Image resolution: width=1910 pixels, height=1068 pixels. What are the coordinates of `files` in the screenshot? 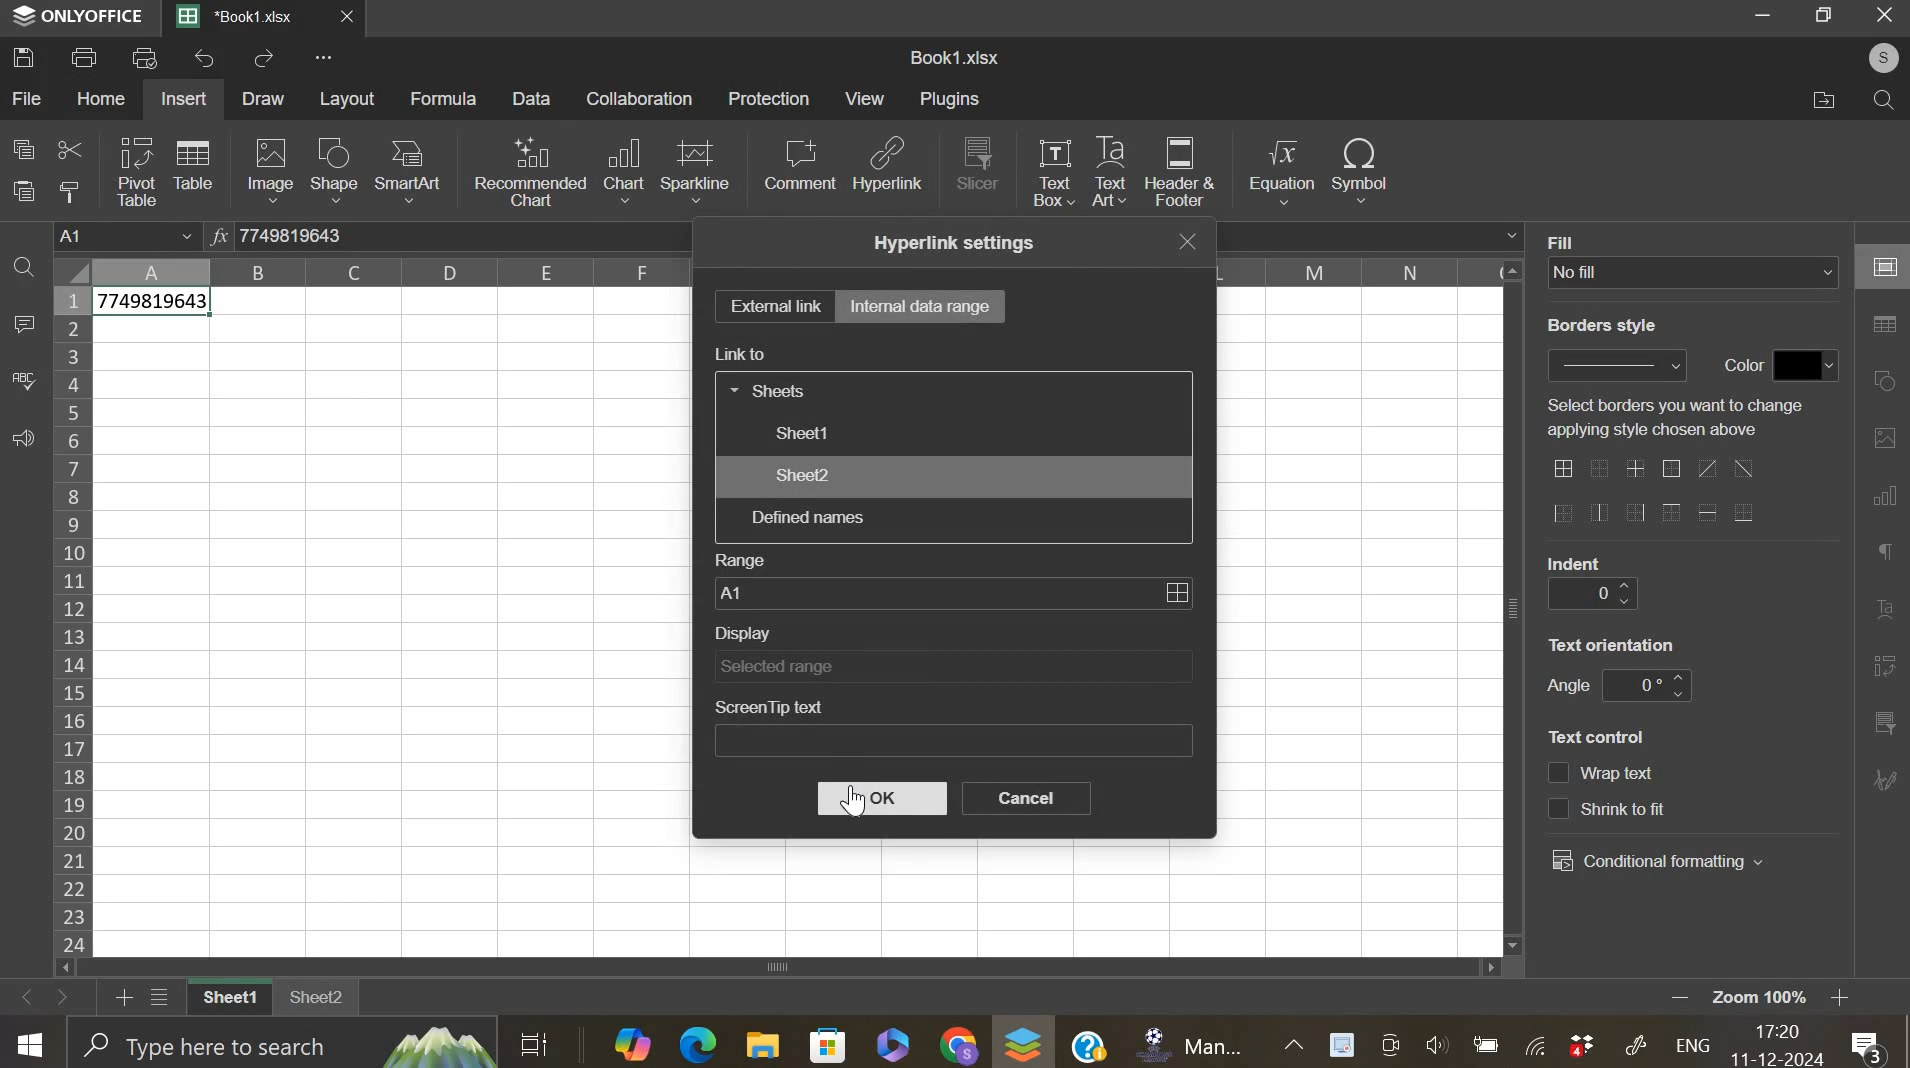 It's located at (1824, 100).